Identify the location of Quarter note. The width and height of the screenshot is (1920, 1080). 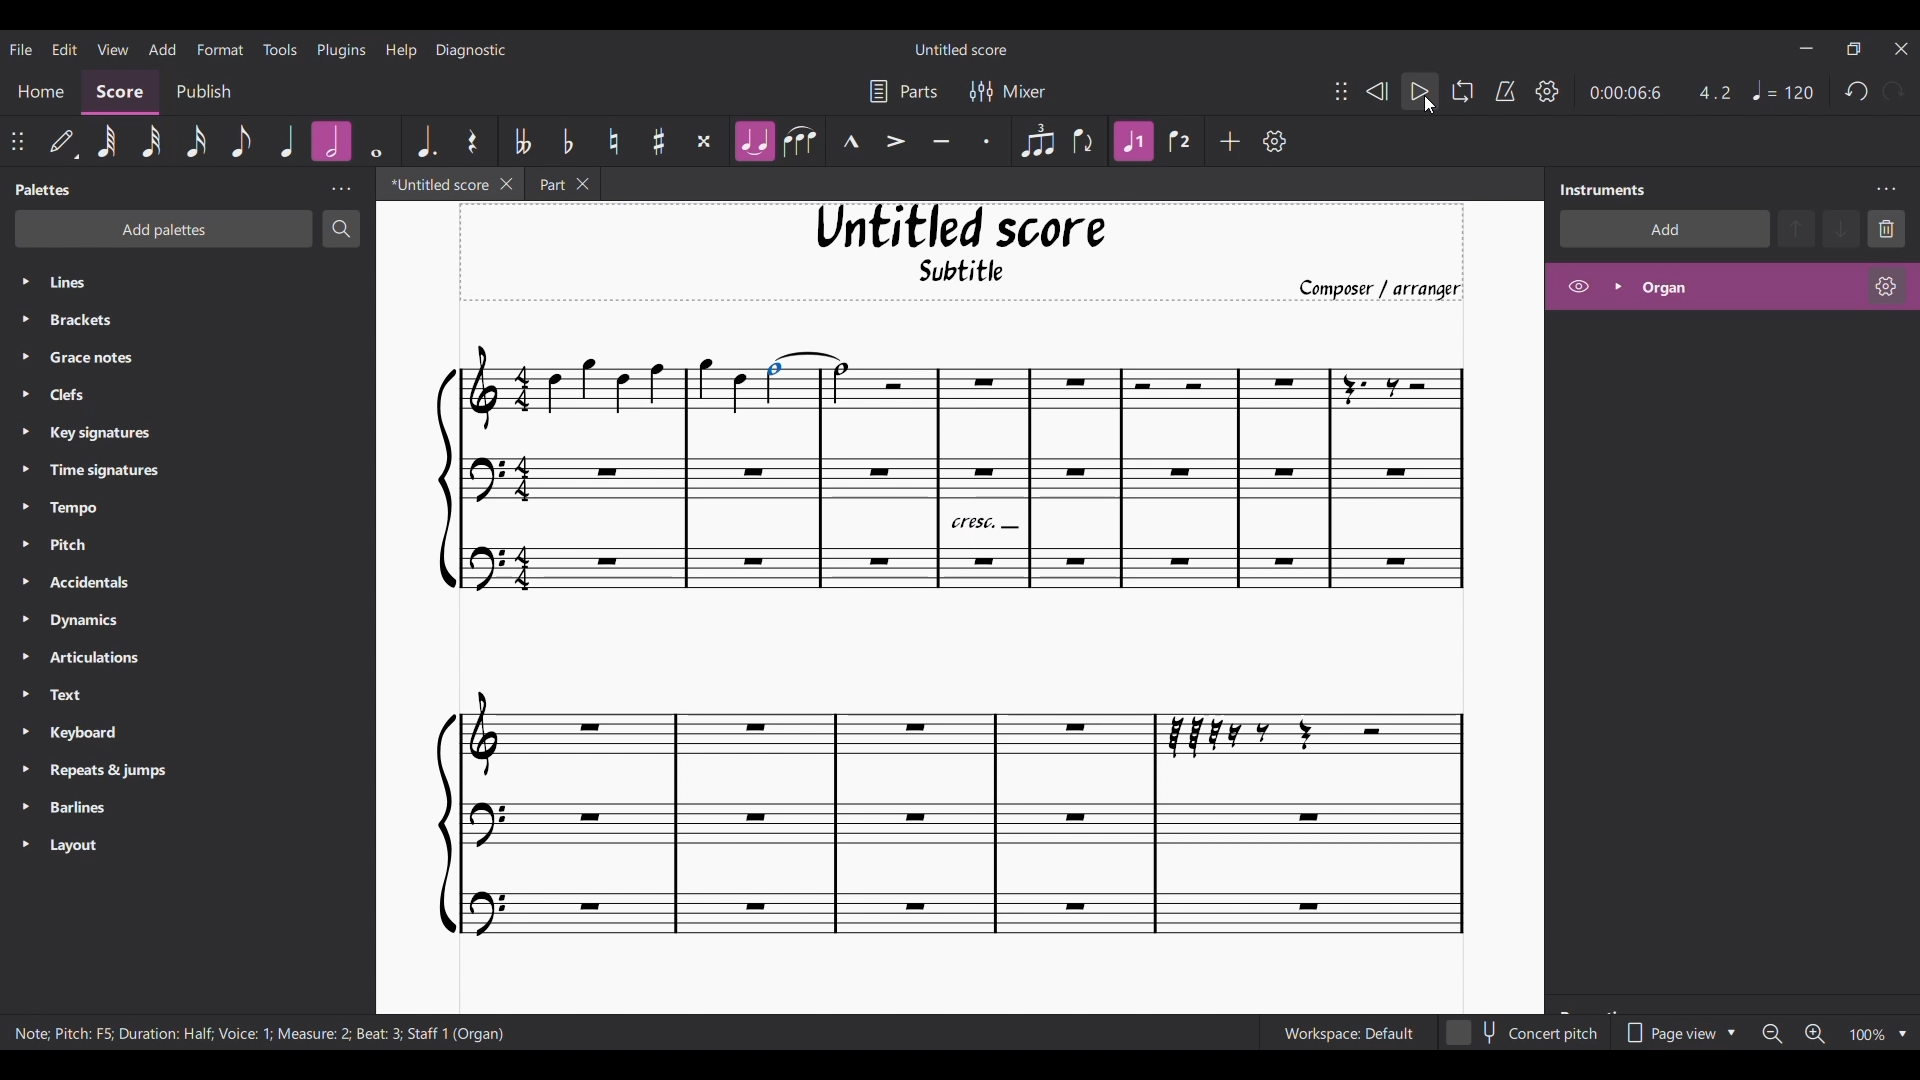
(288, 141).